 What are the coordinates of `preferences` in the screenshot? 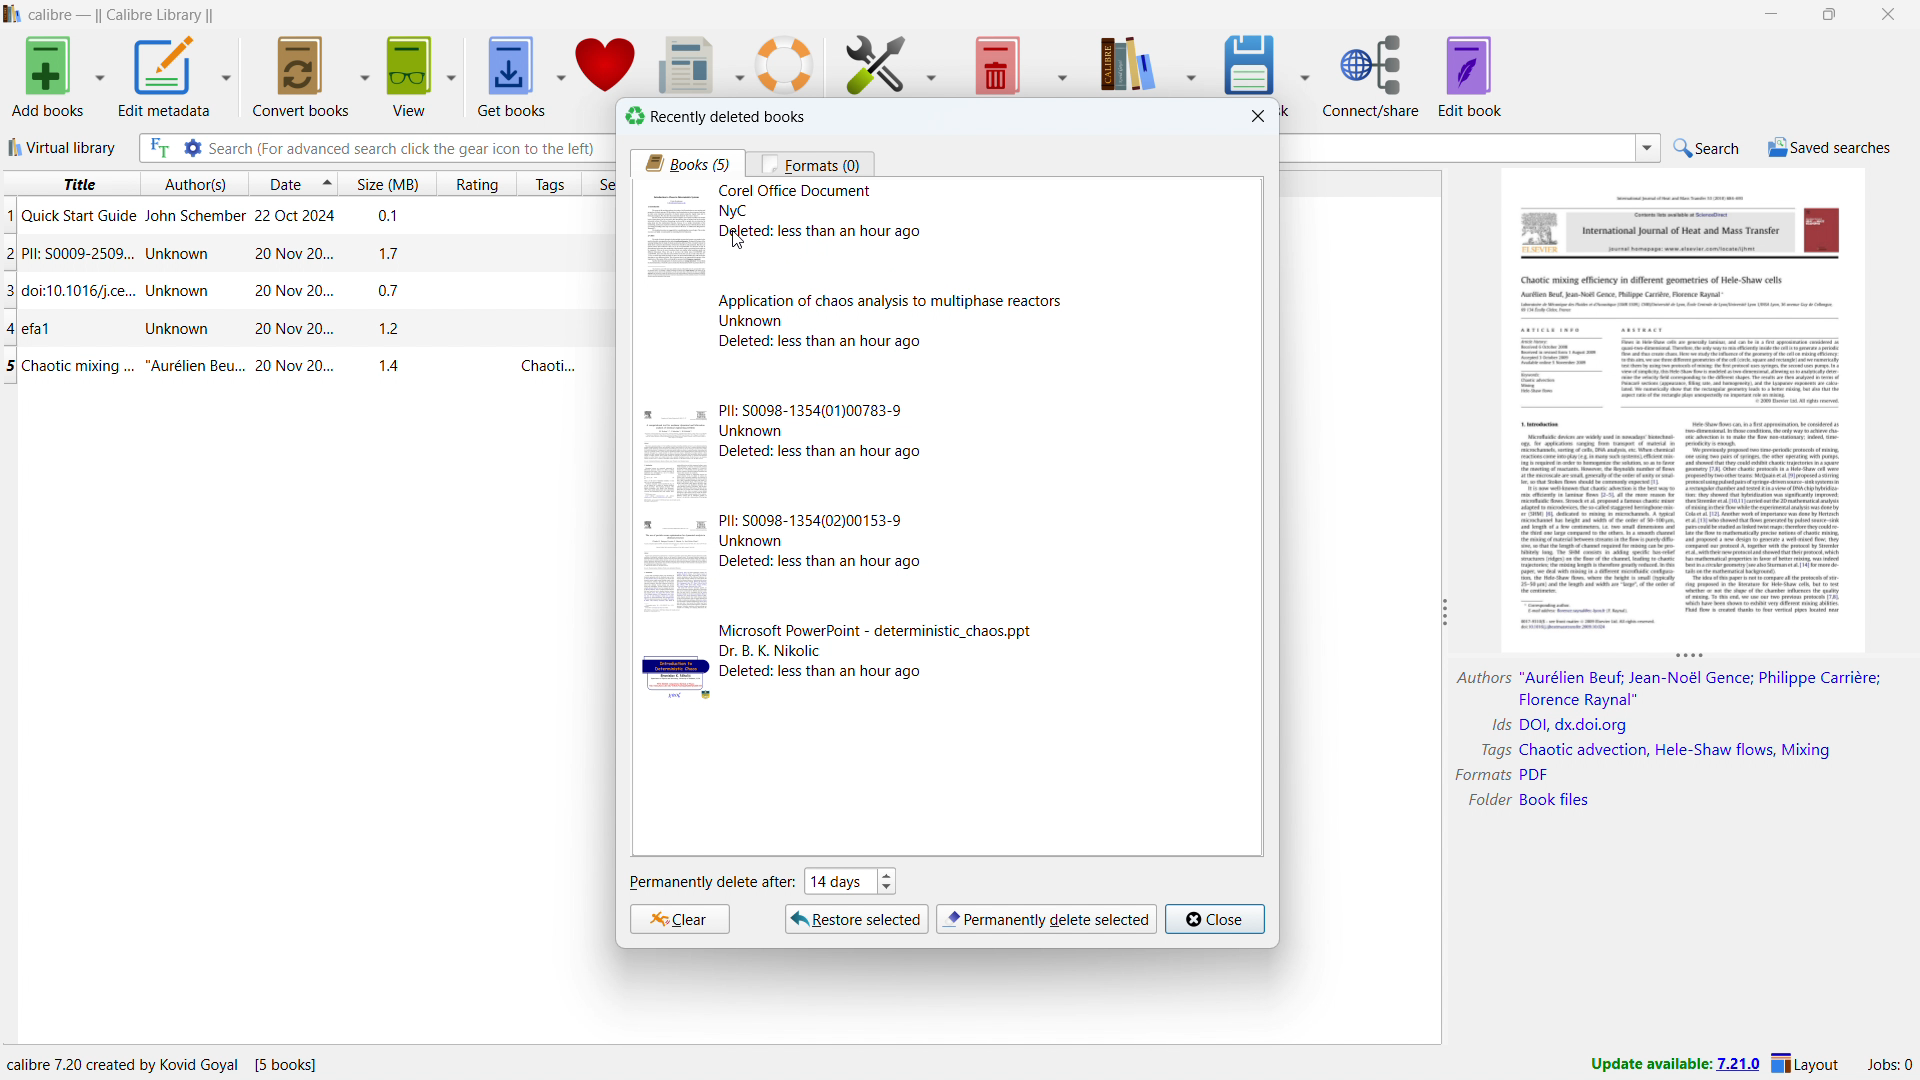 It's located at (877, 63).